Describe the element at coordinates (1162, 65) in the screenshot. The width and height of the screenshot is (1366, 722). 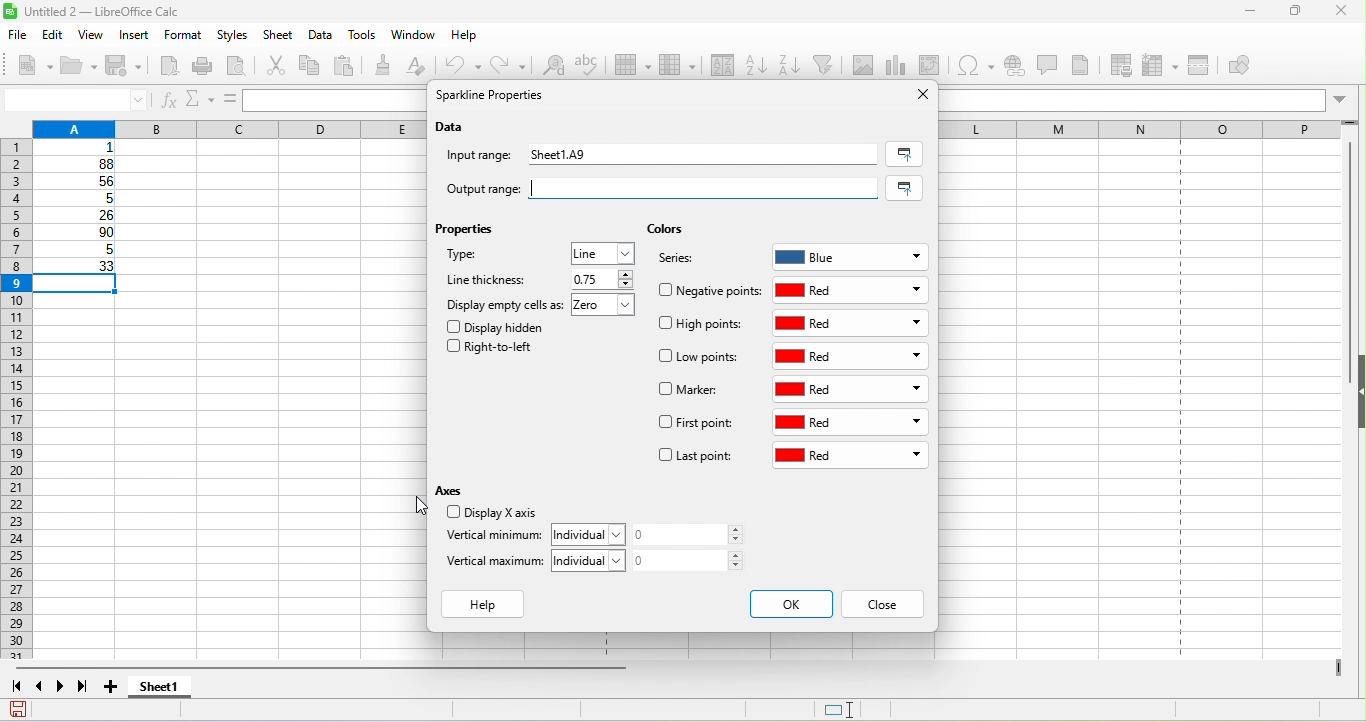
I see `freeze rows and column` at that location.